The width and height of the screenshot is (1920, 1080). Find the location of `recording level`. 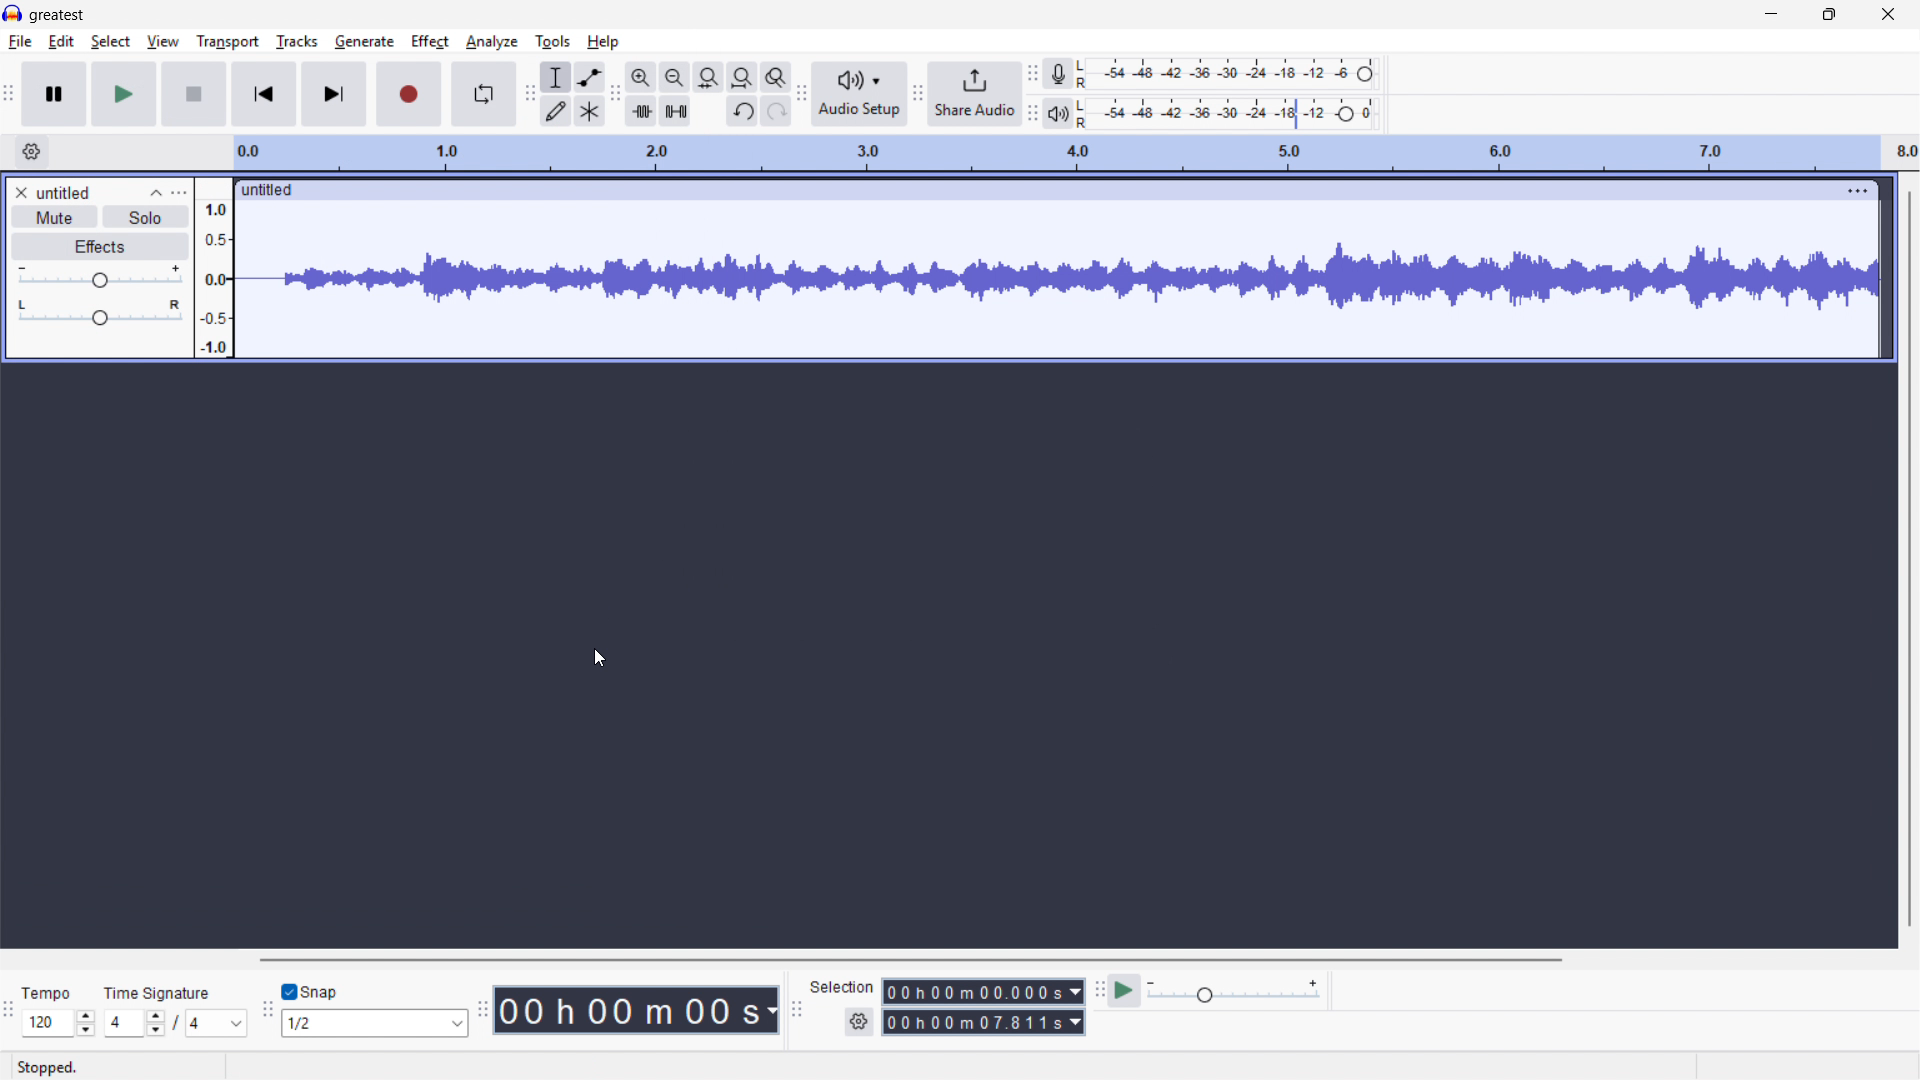

recording level is located at coordinates (1234, 73).